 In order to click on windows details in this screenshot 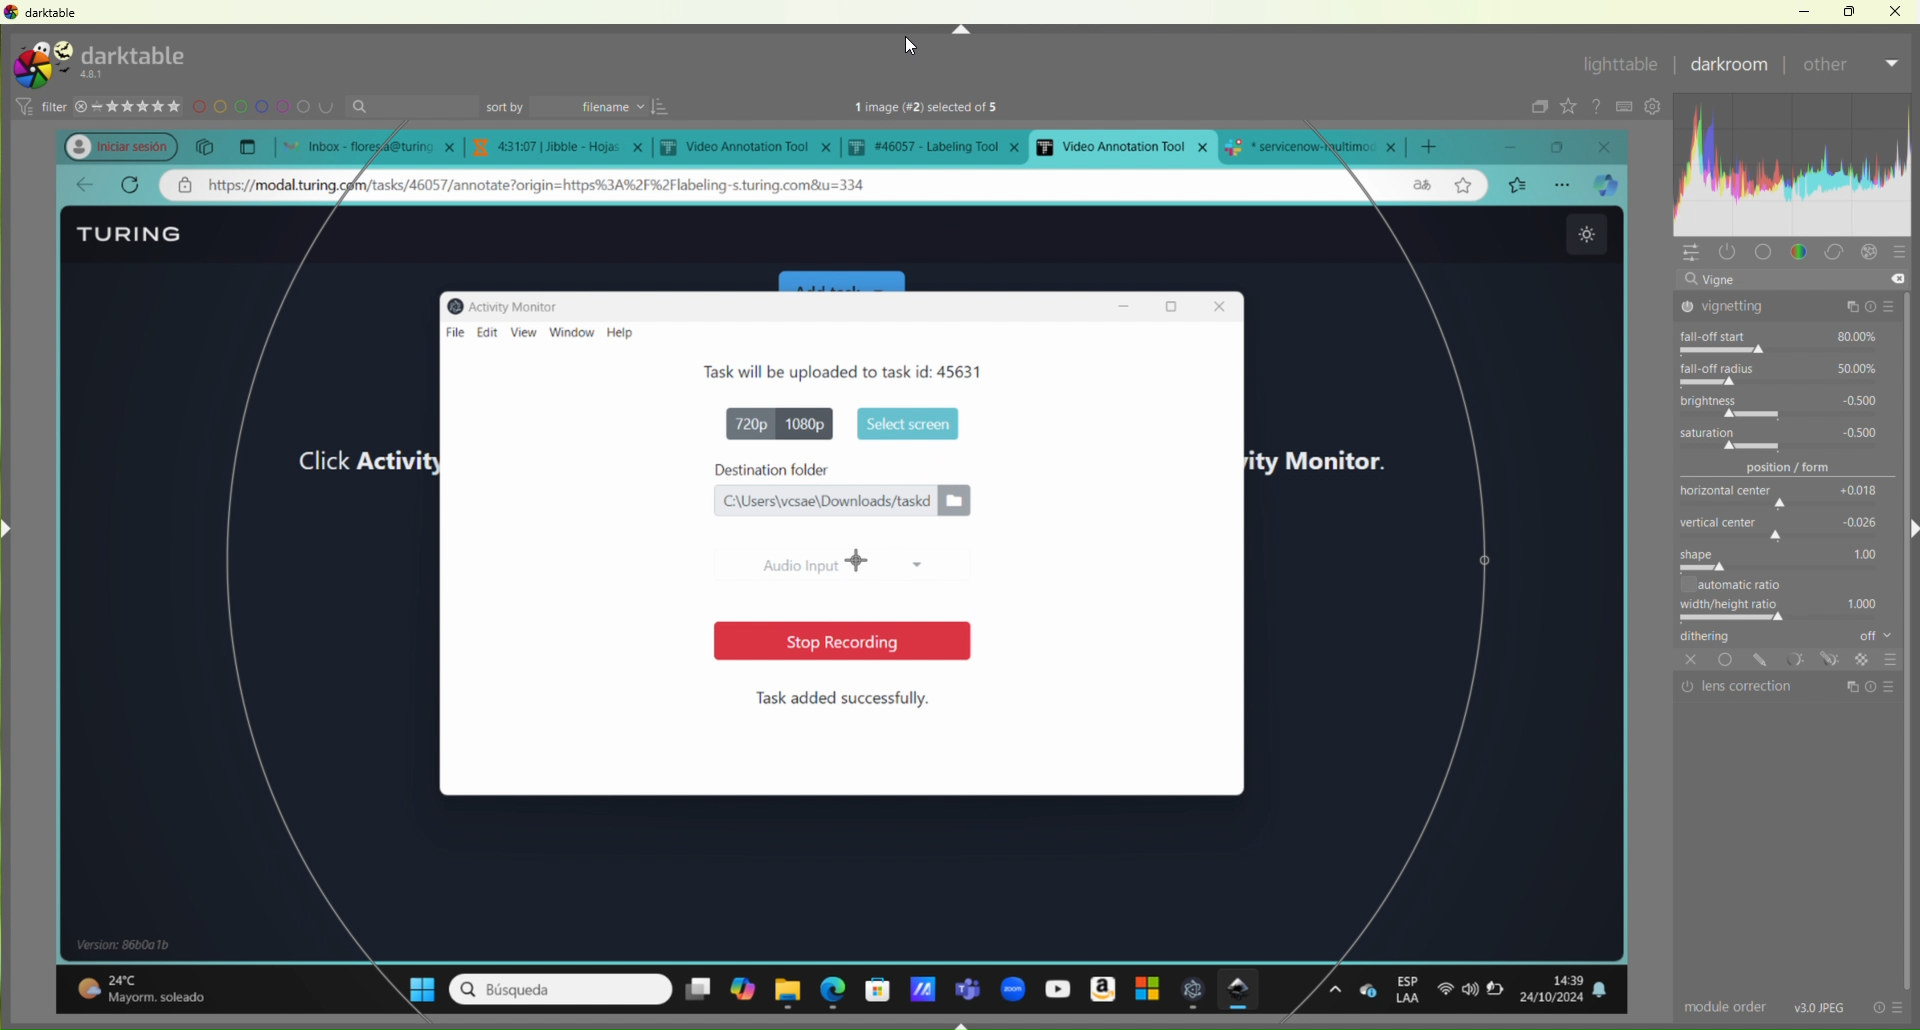, I will do `click(133, 944)`.